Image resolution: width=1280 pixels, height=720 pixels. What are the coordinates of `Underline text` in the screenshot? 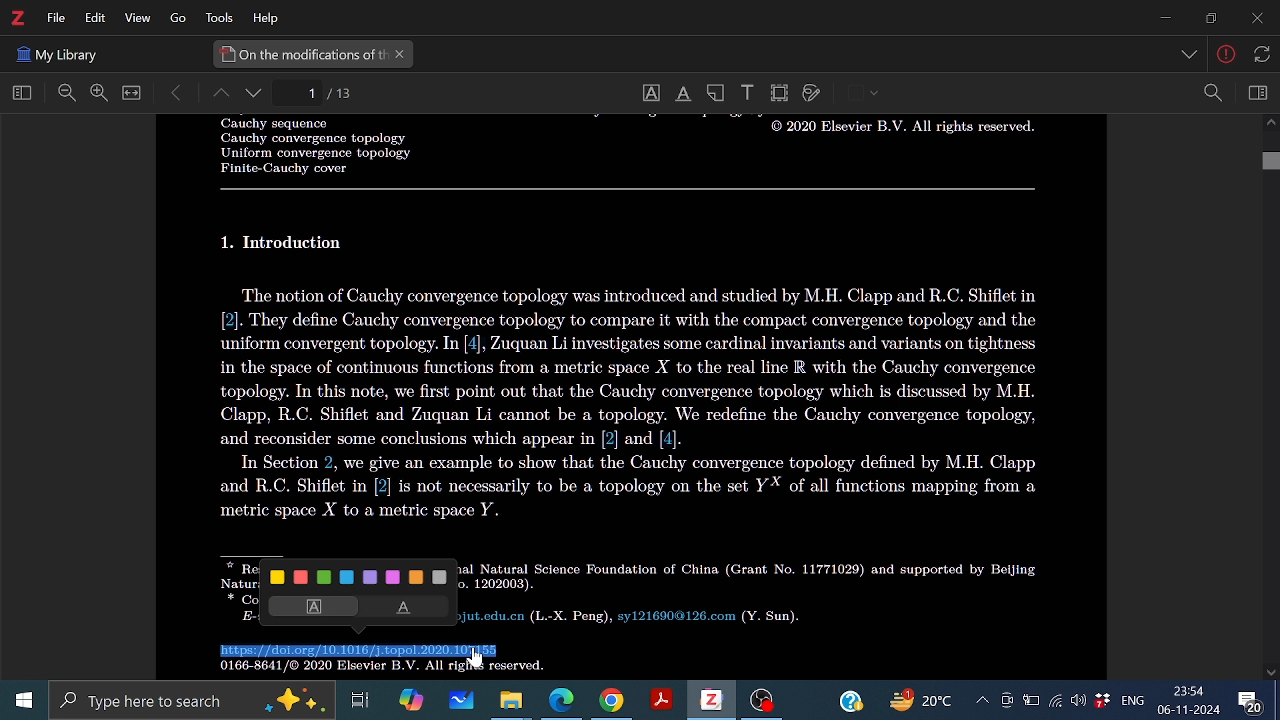 It's located at (682, 94).